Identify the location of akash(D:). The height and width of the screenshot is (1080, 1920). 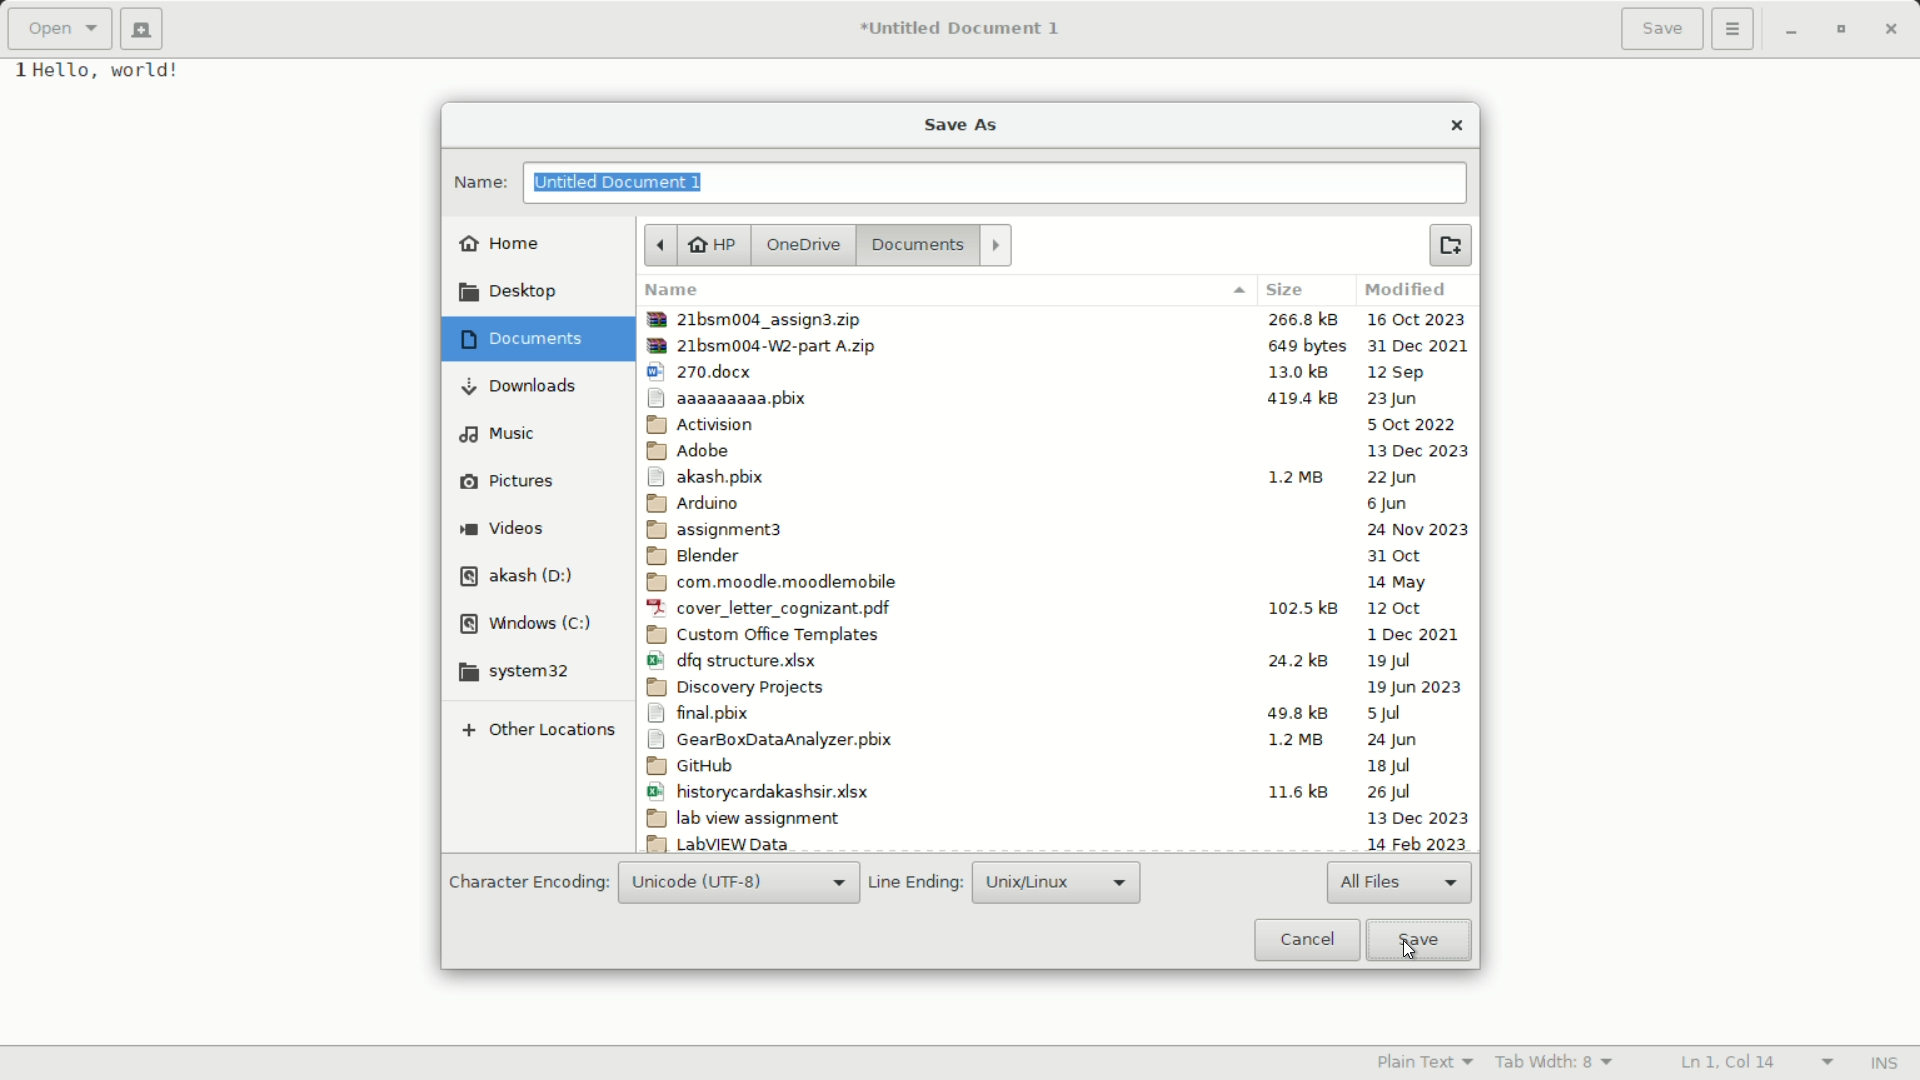
(519, 576).